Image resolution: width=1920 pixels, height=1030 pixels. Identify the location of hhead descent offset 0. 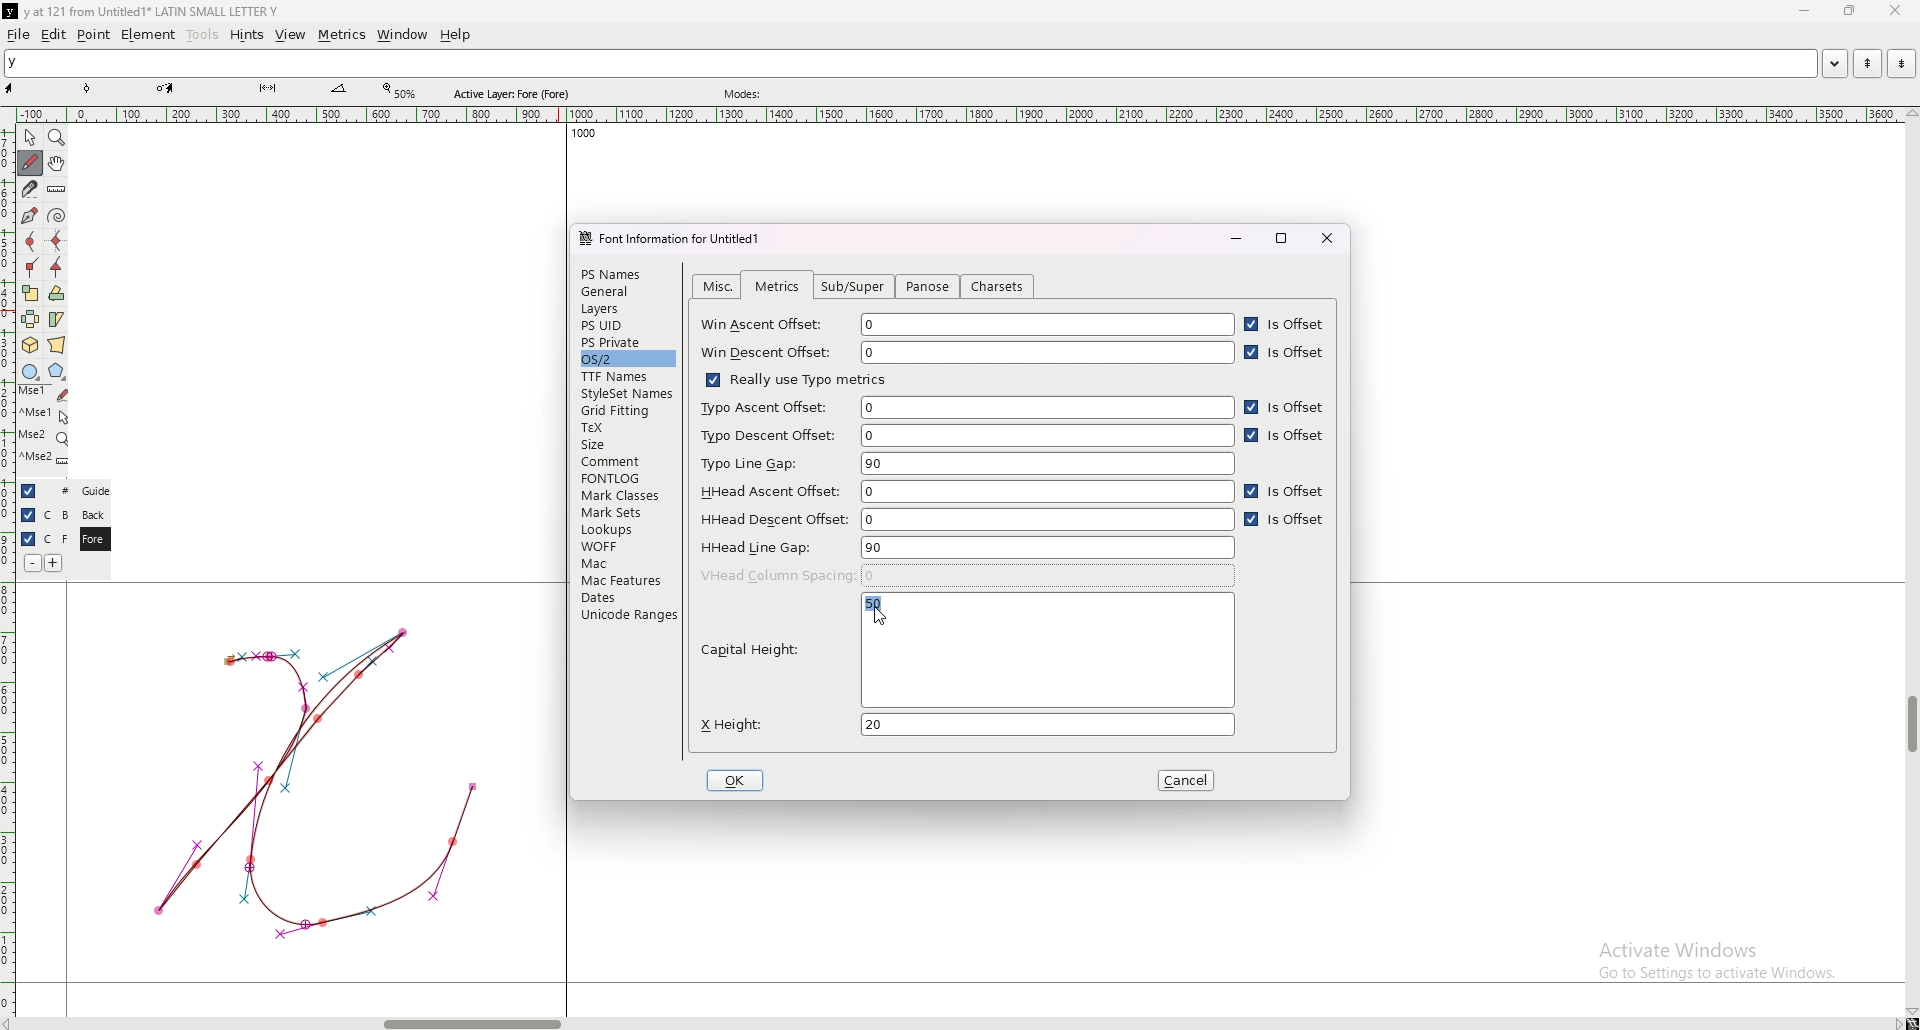
(967, 518).